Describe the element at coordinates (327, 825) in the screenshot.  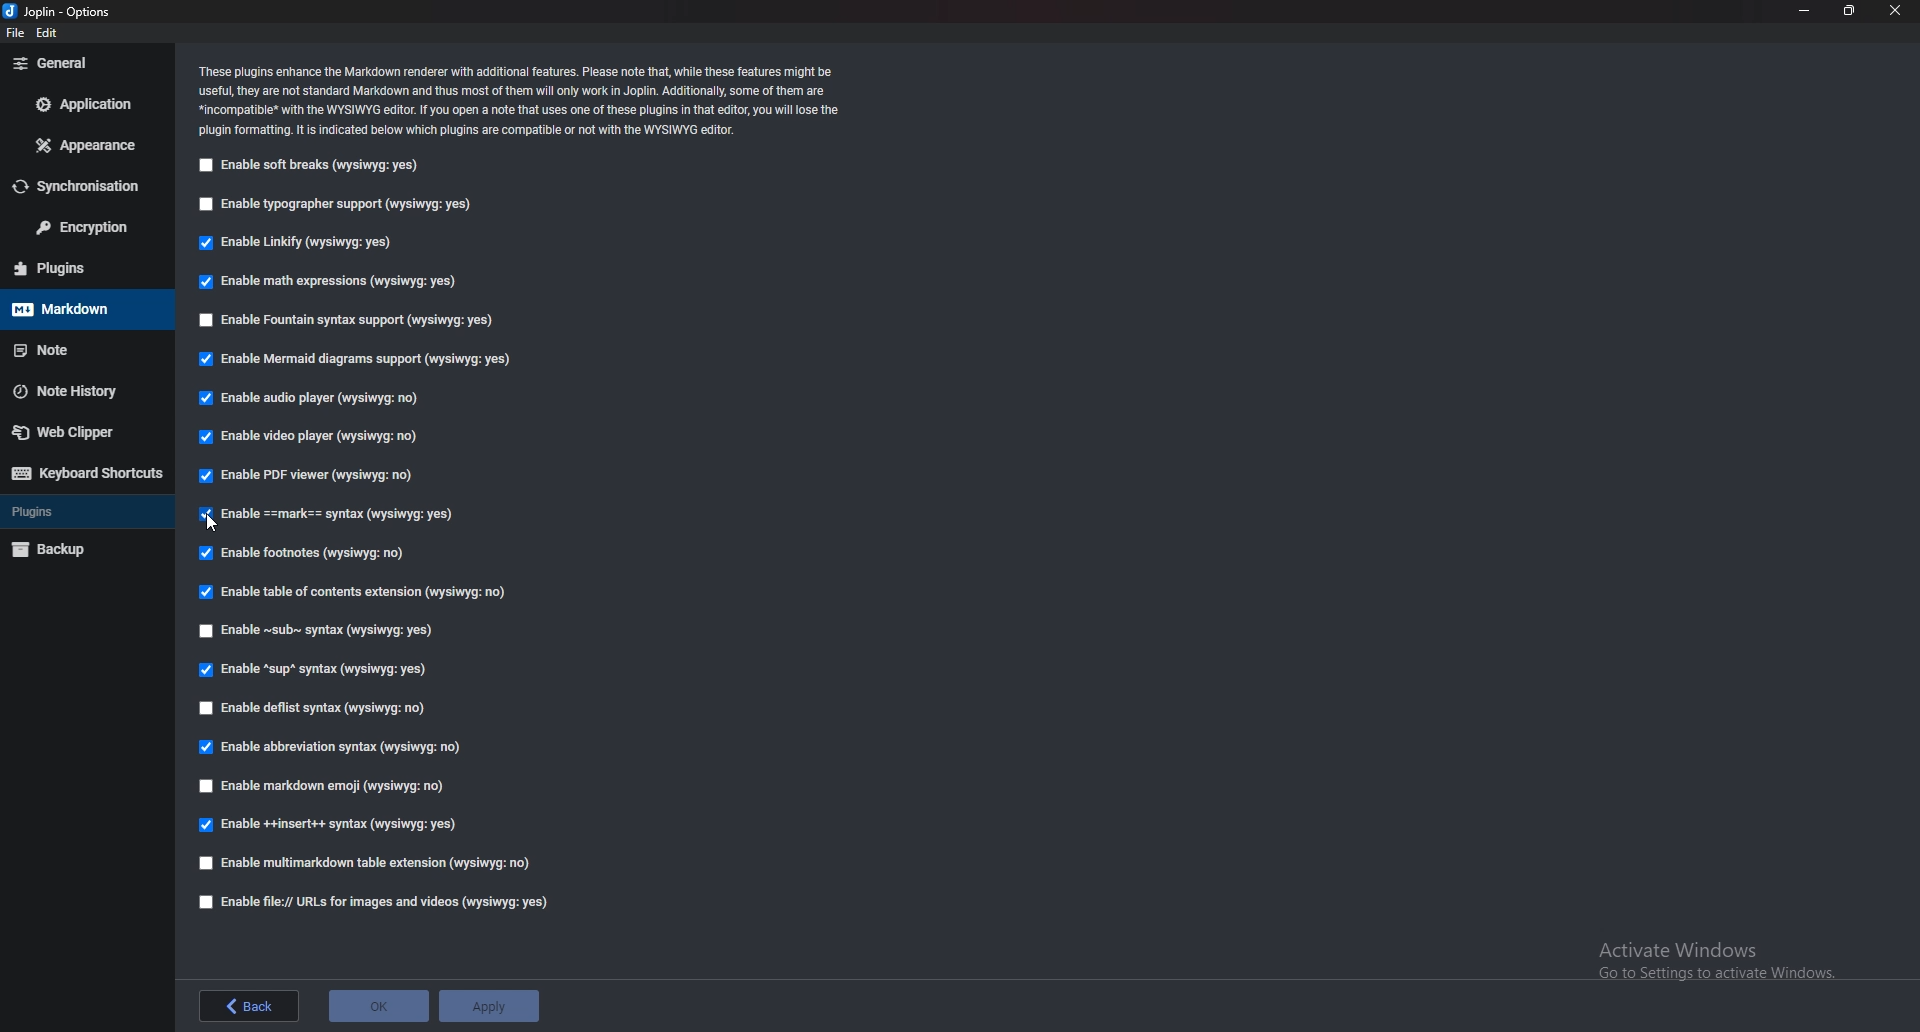
I see `enable insert syntax` at that location.